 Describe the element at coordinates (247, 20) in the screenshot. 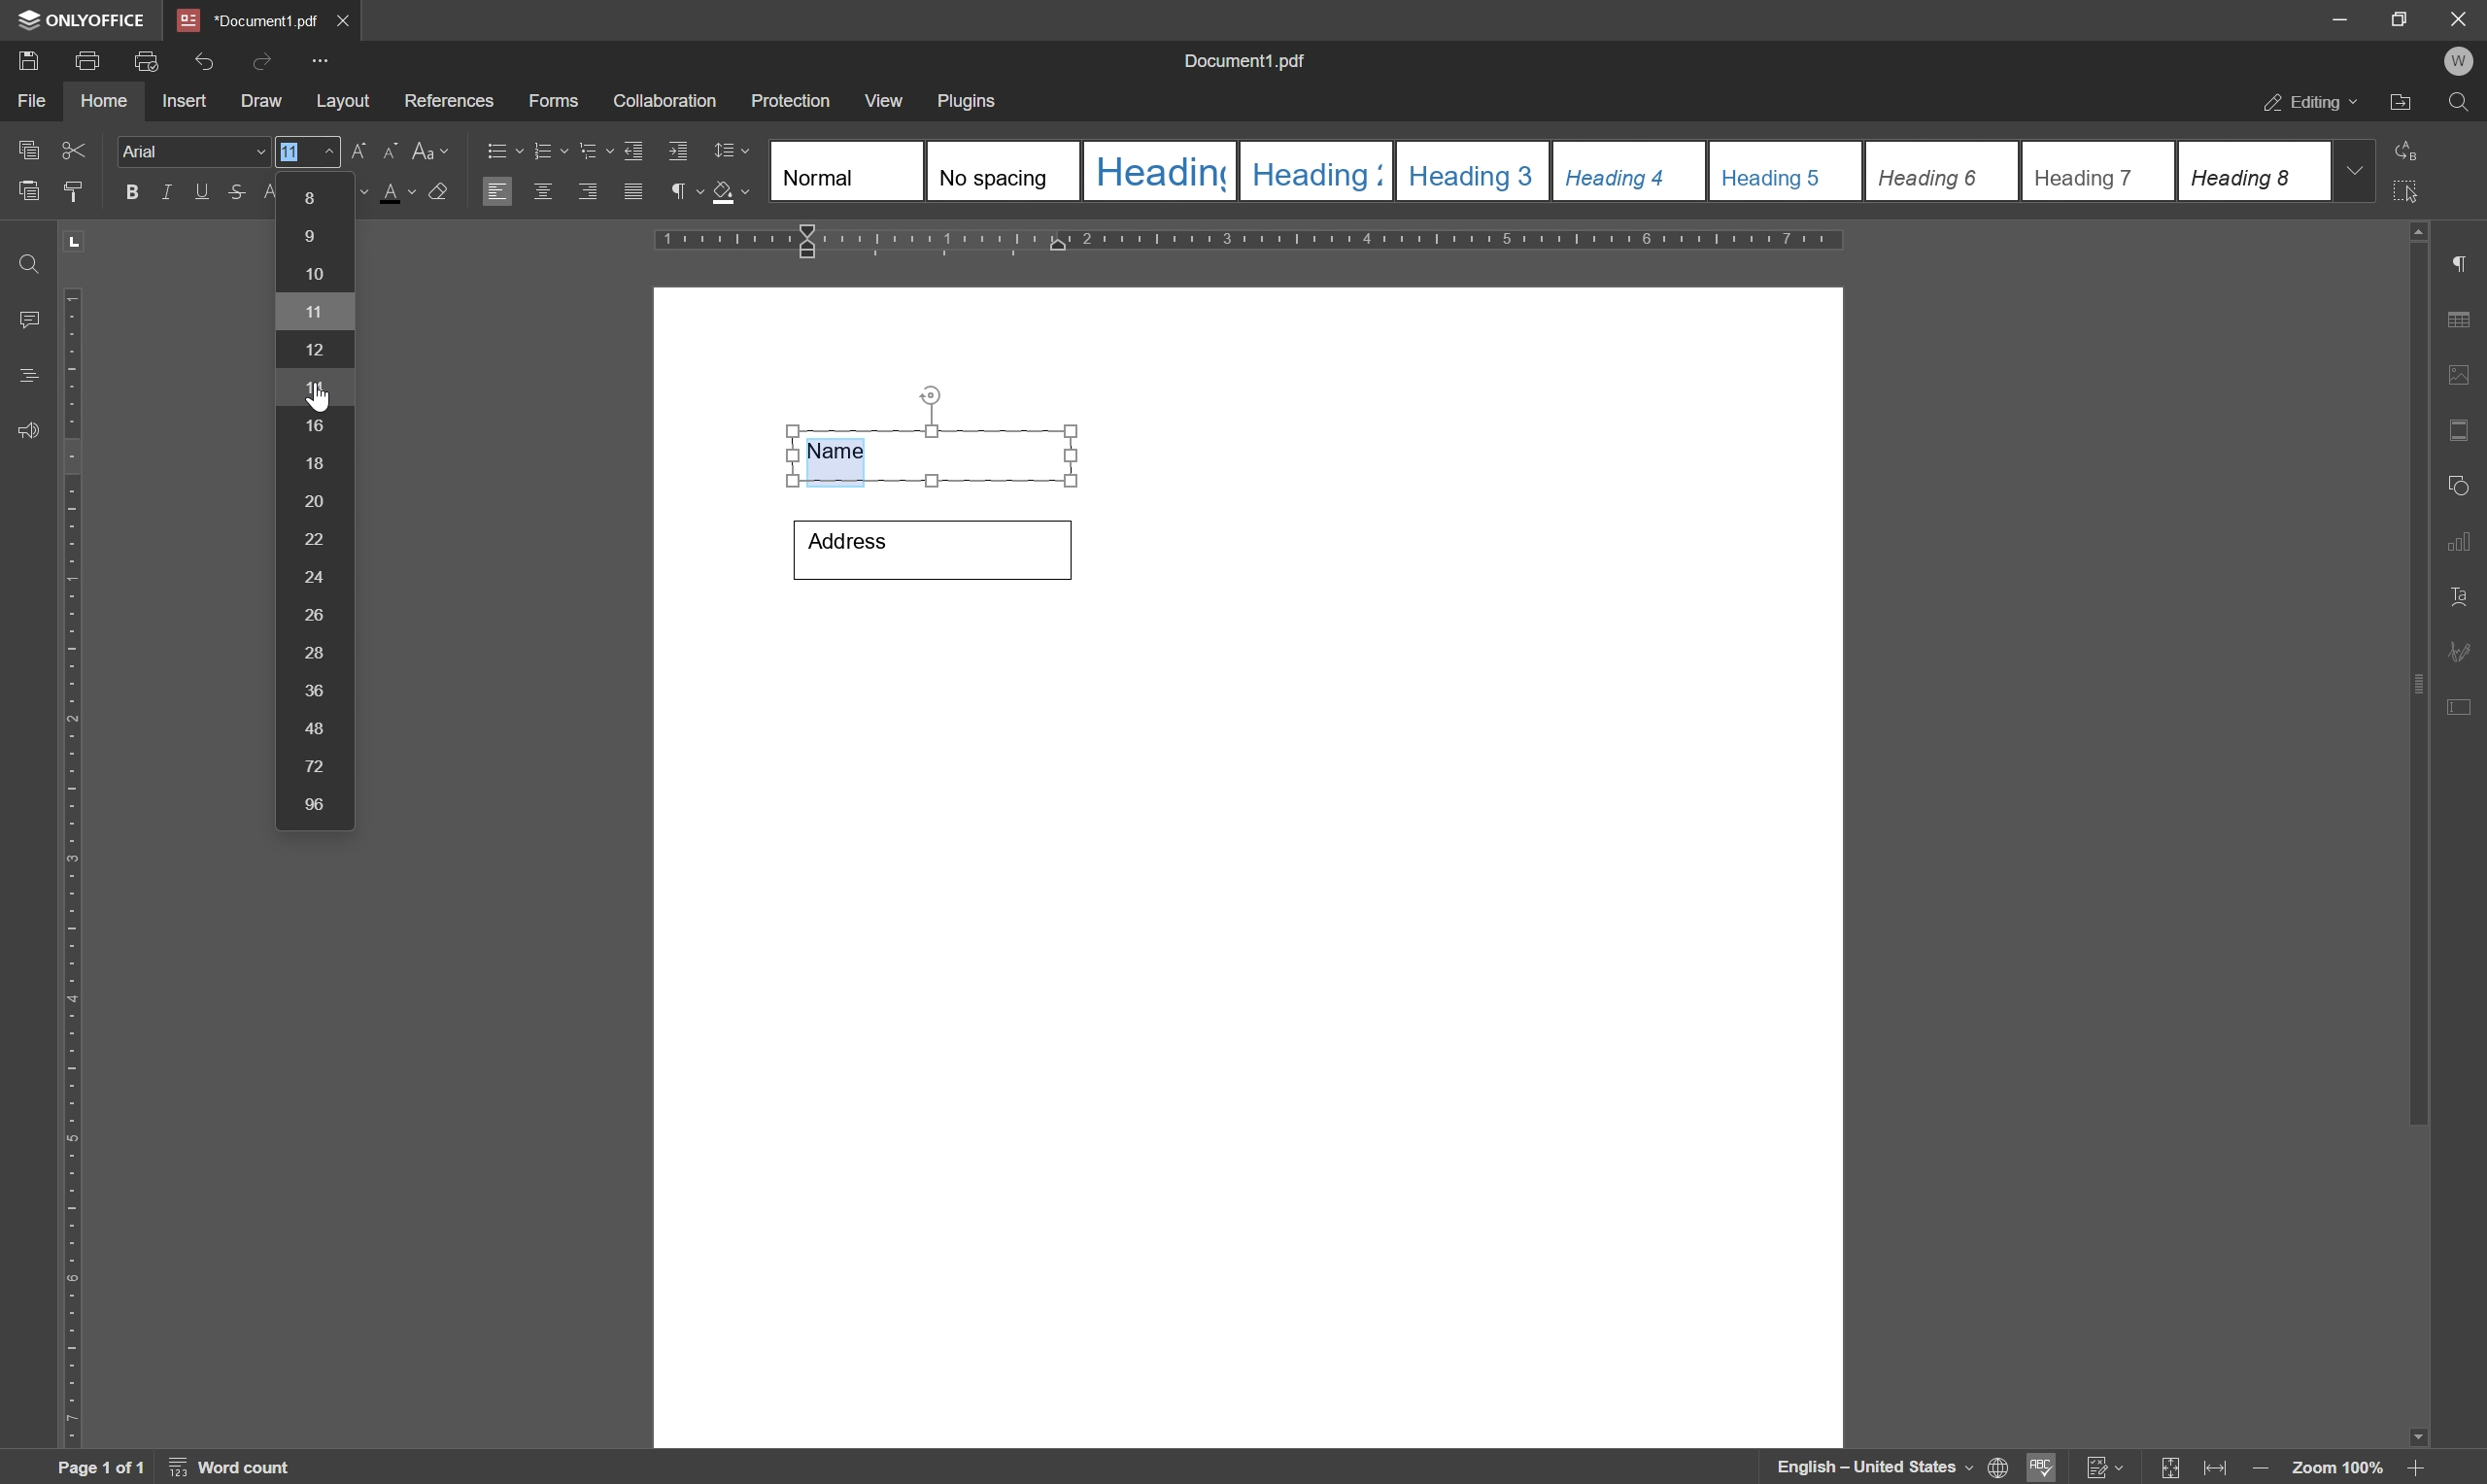

I see `*document1.pdf` at that location.